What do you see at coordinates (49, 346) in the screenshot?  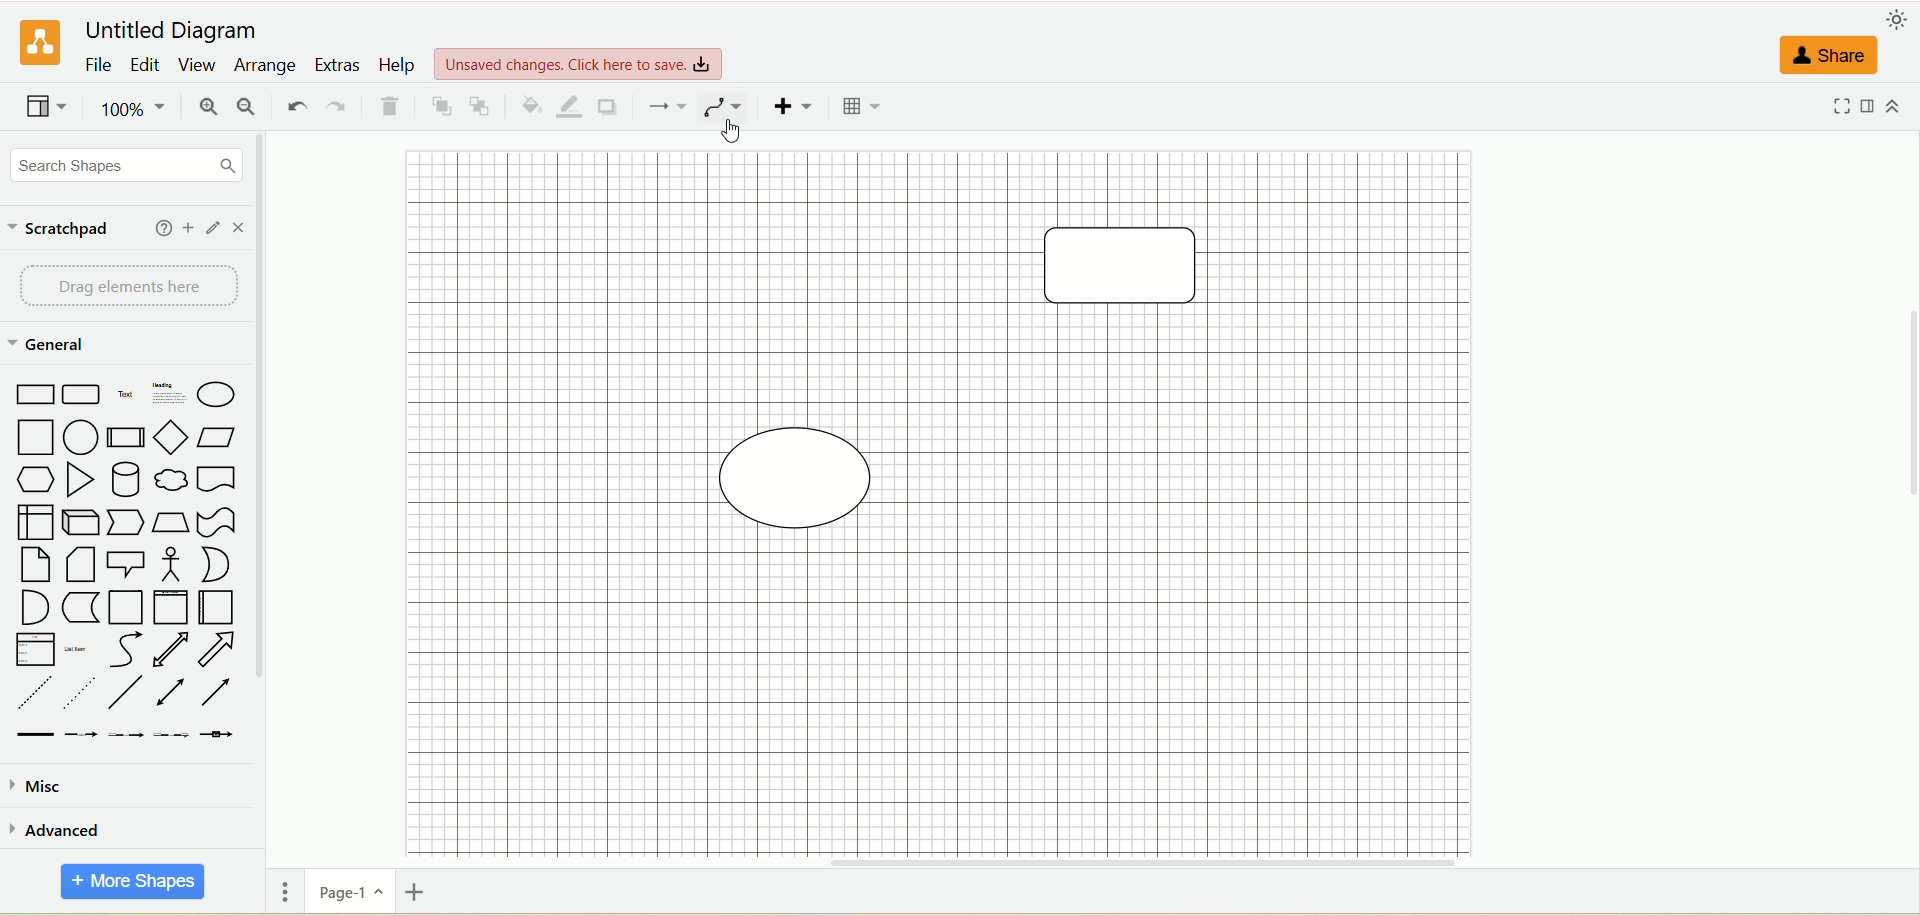 I see `general` at bounding box center [49, 346].